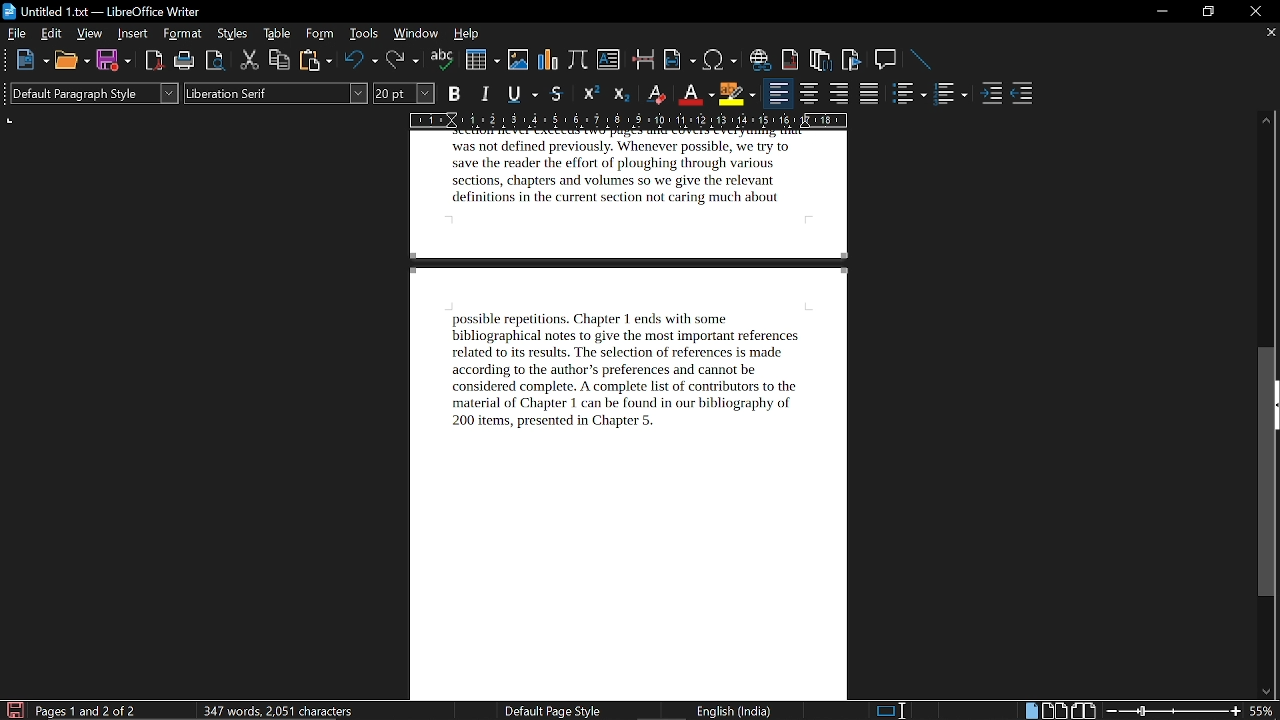 This screenshot has height=720, width=1280. What do you see at coordinates (1023, 97) in the screenshot?
I see `decrease indent` at bounding box center [1023, 97].